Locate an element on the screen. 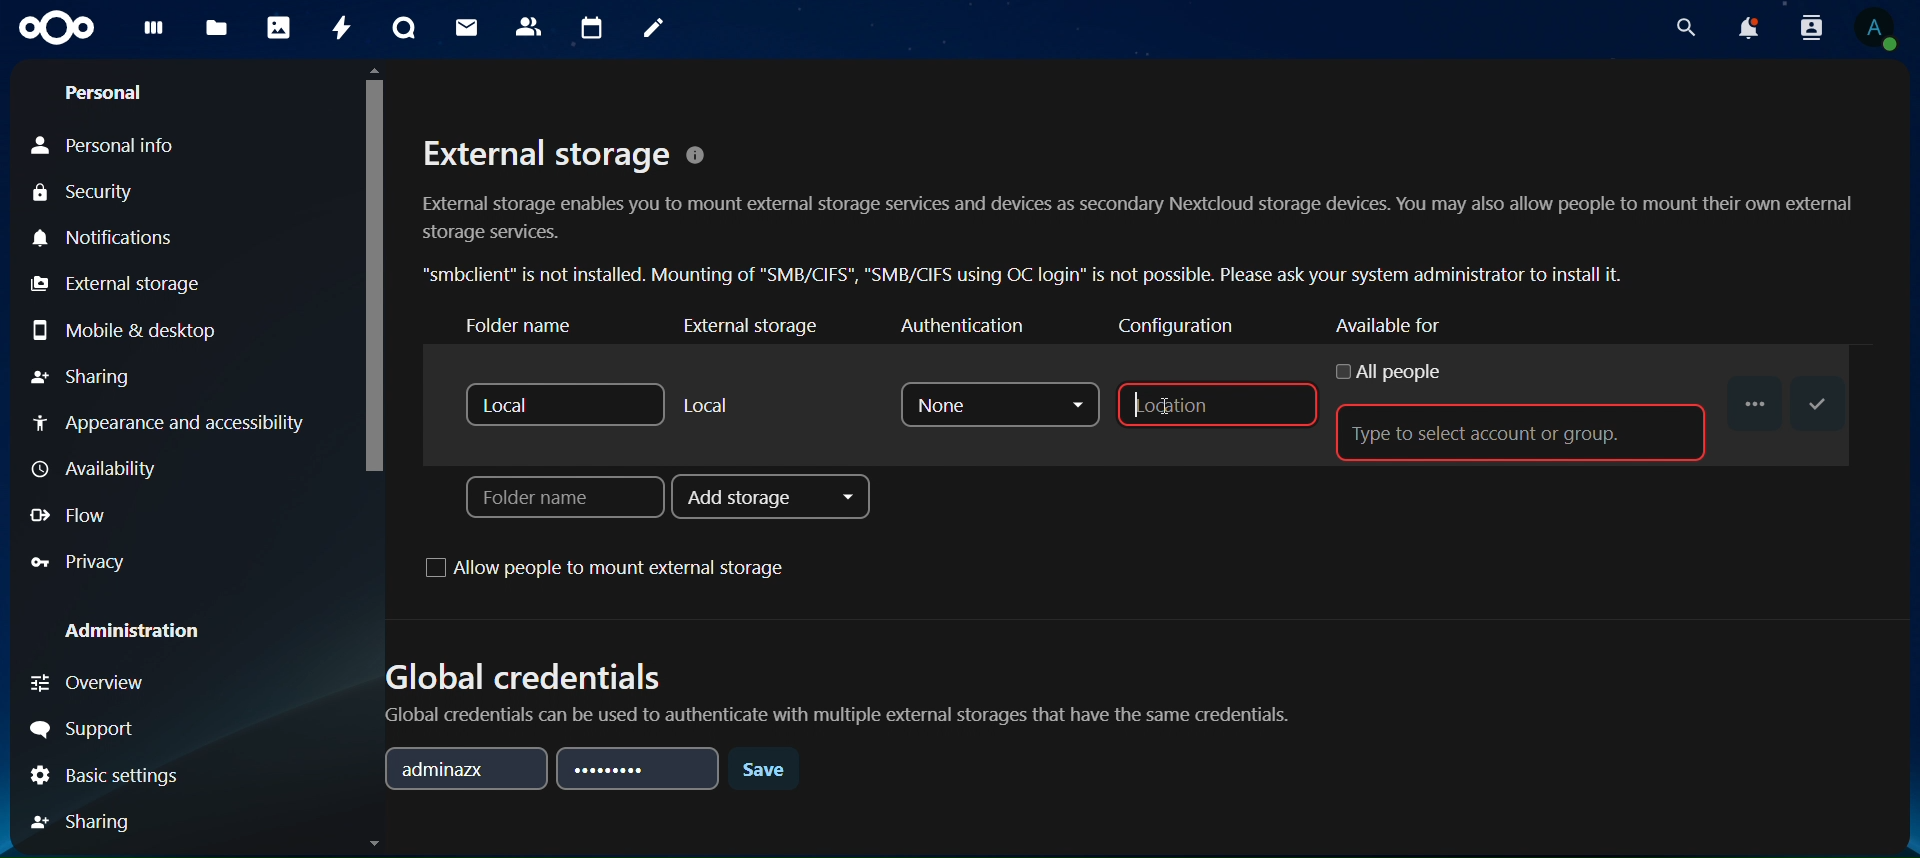 The image size is (1920, 858). search contacts is located at coordinates (1811, 28).